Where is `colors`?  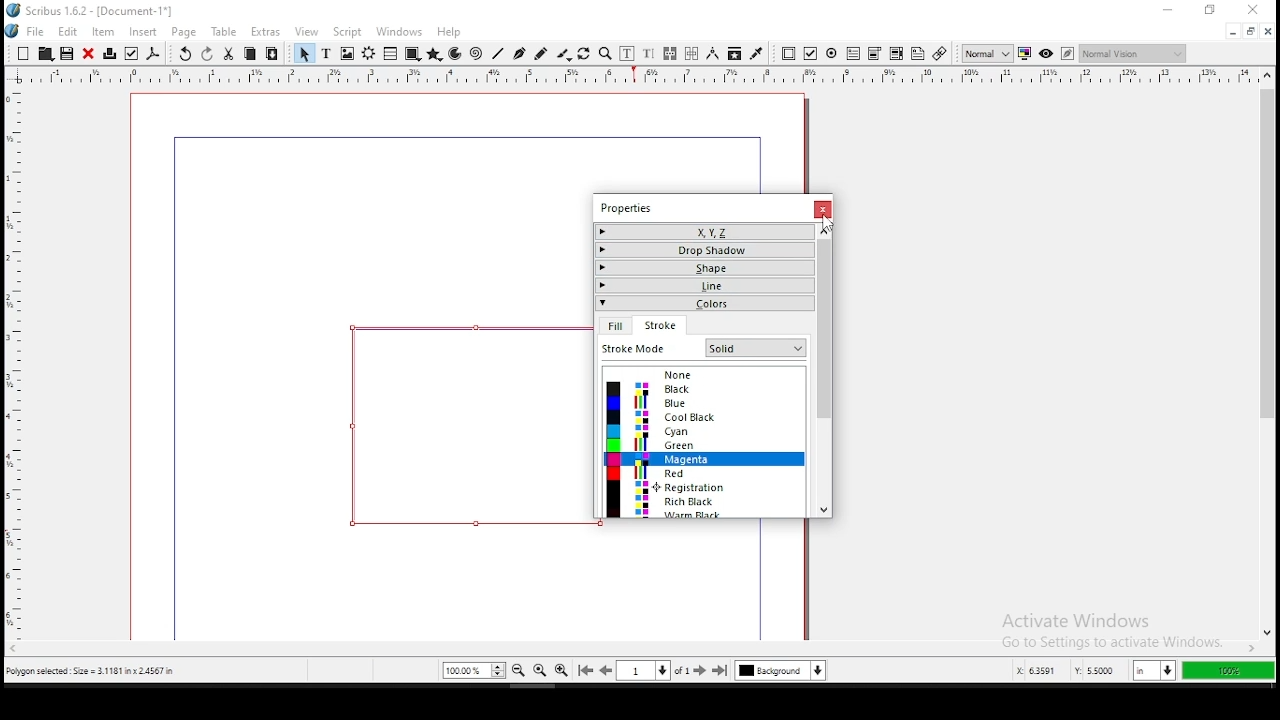 colors is located at coordinates (704, 303).